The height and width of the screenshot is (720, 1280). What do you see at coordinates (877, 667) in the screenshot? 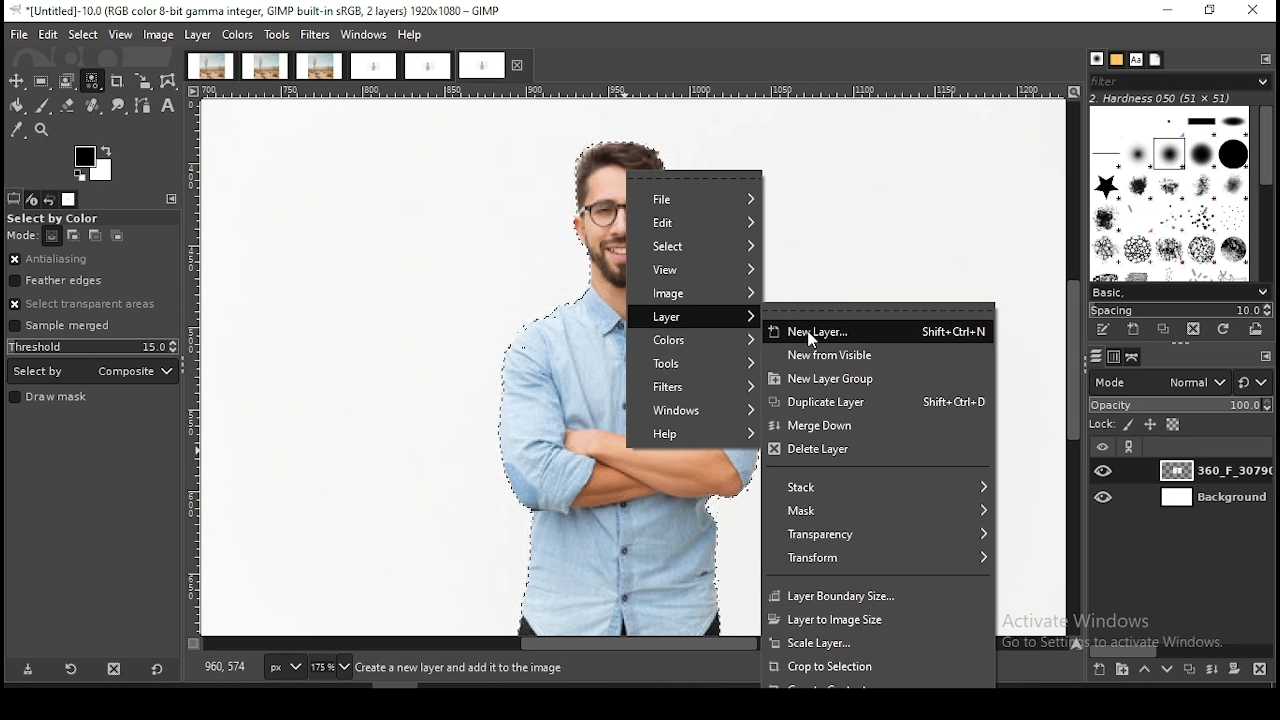
I see `crop to selction` at bounding box center [877, 667].